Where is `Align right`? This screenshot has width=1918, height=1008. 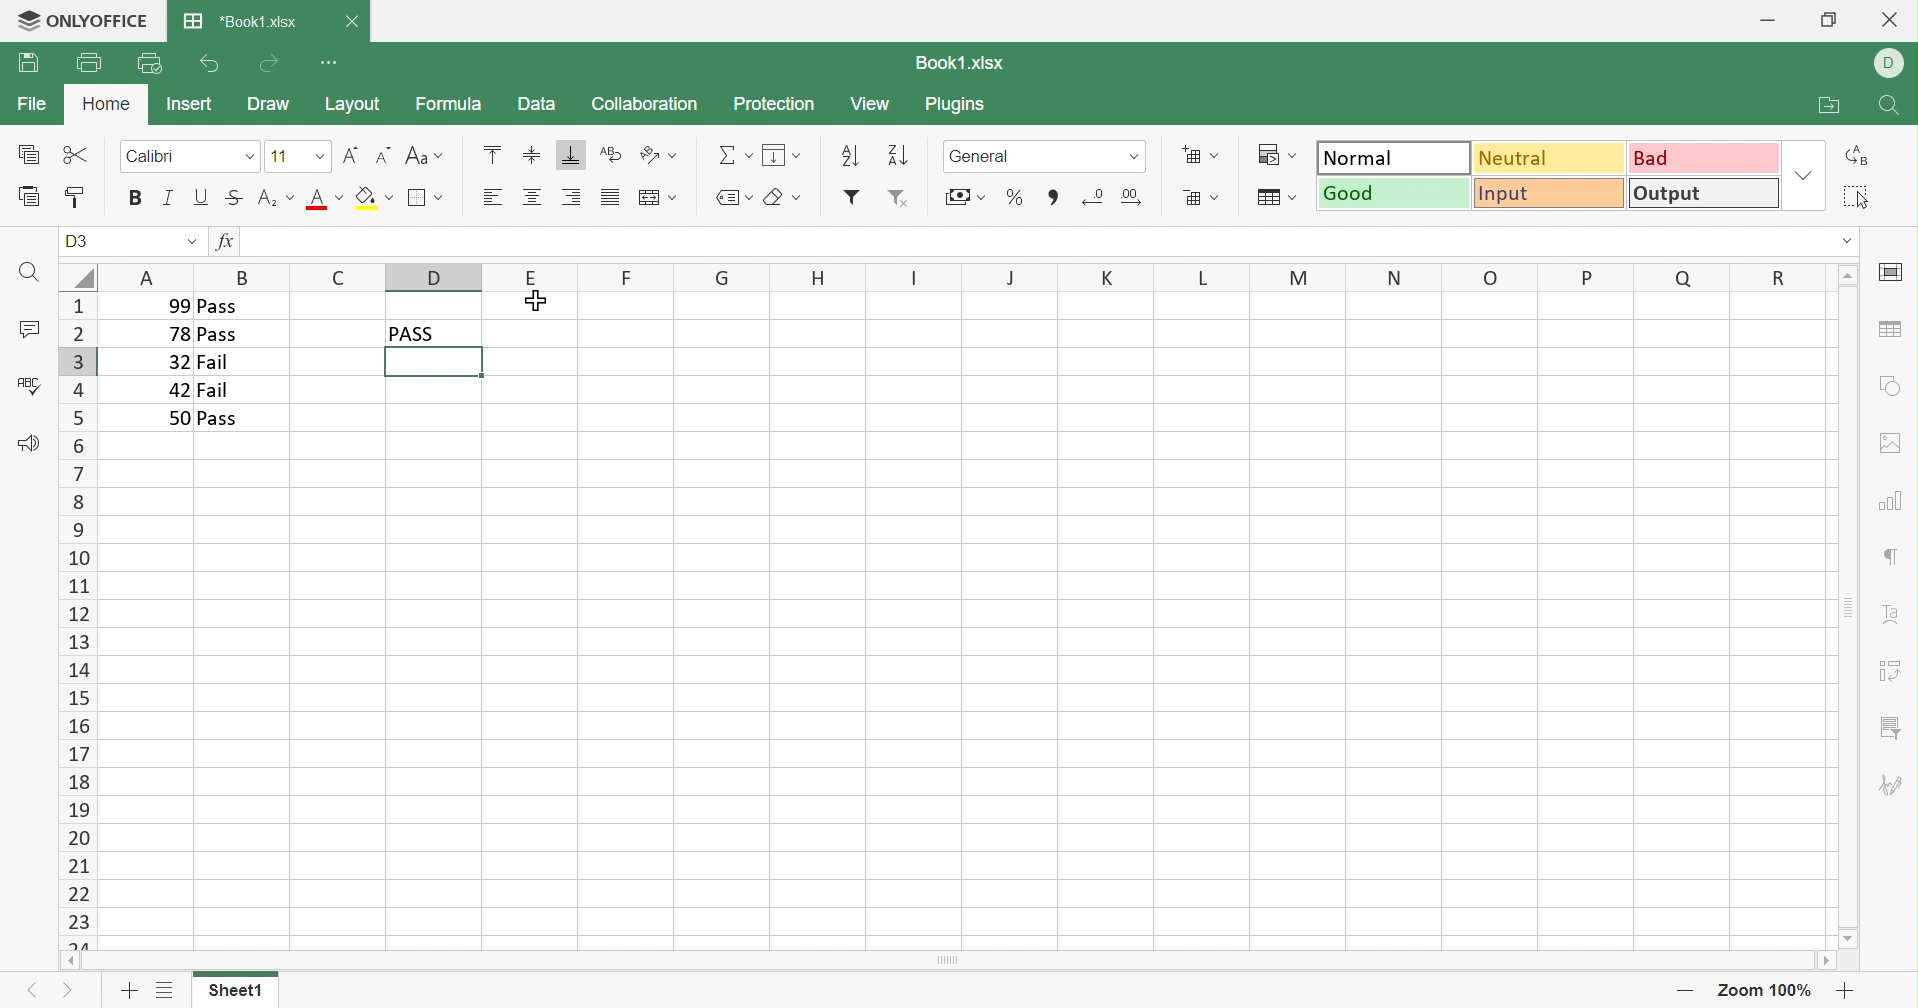
Align right is located at coordinates (570, 198).